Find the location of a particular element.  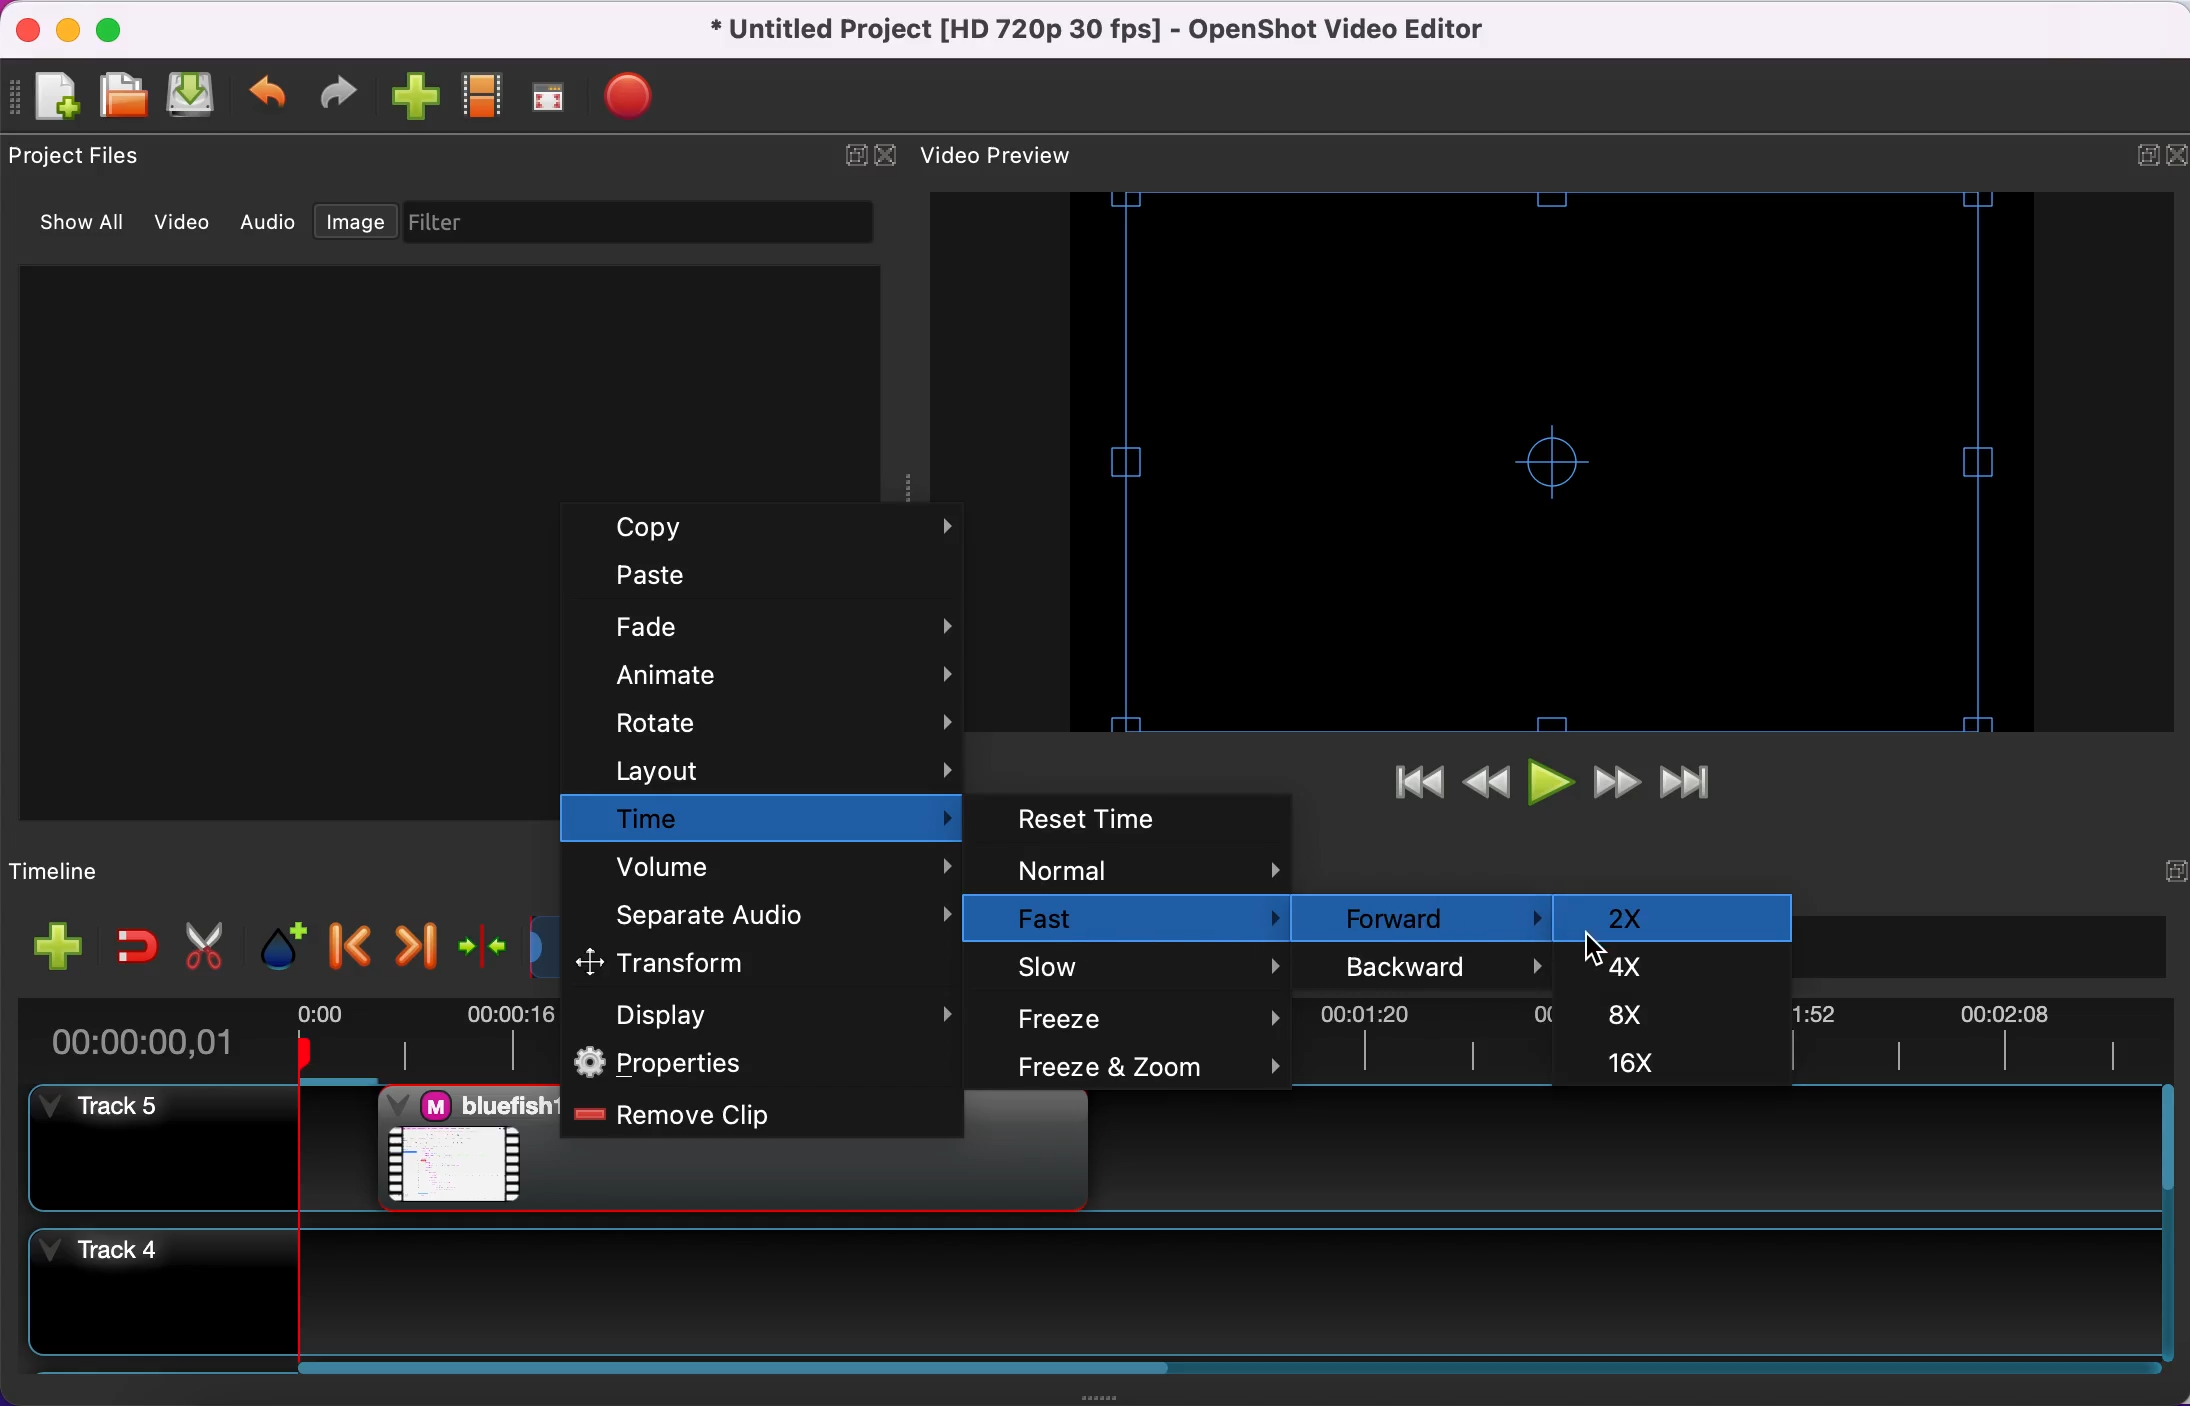

freeze is located at coordinates (1151, 1018).